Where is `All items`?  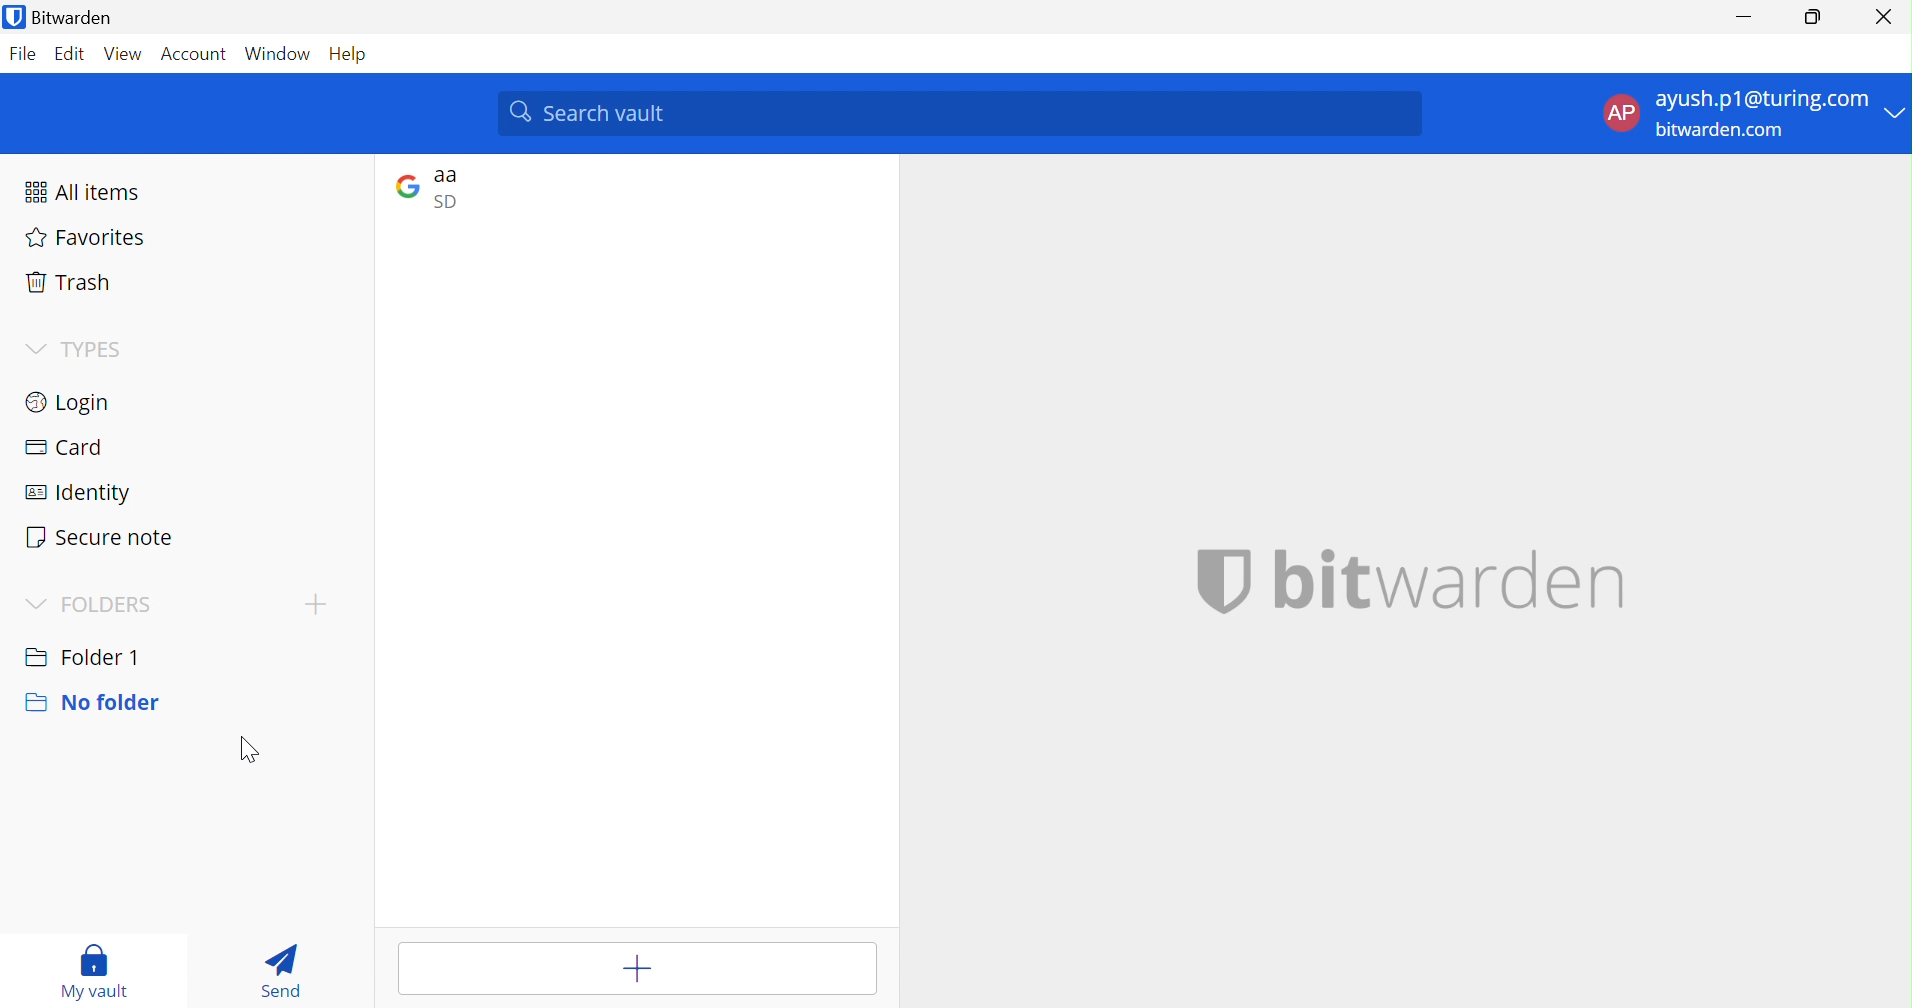 All items is located at coordinates (91, 194).